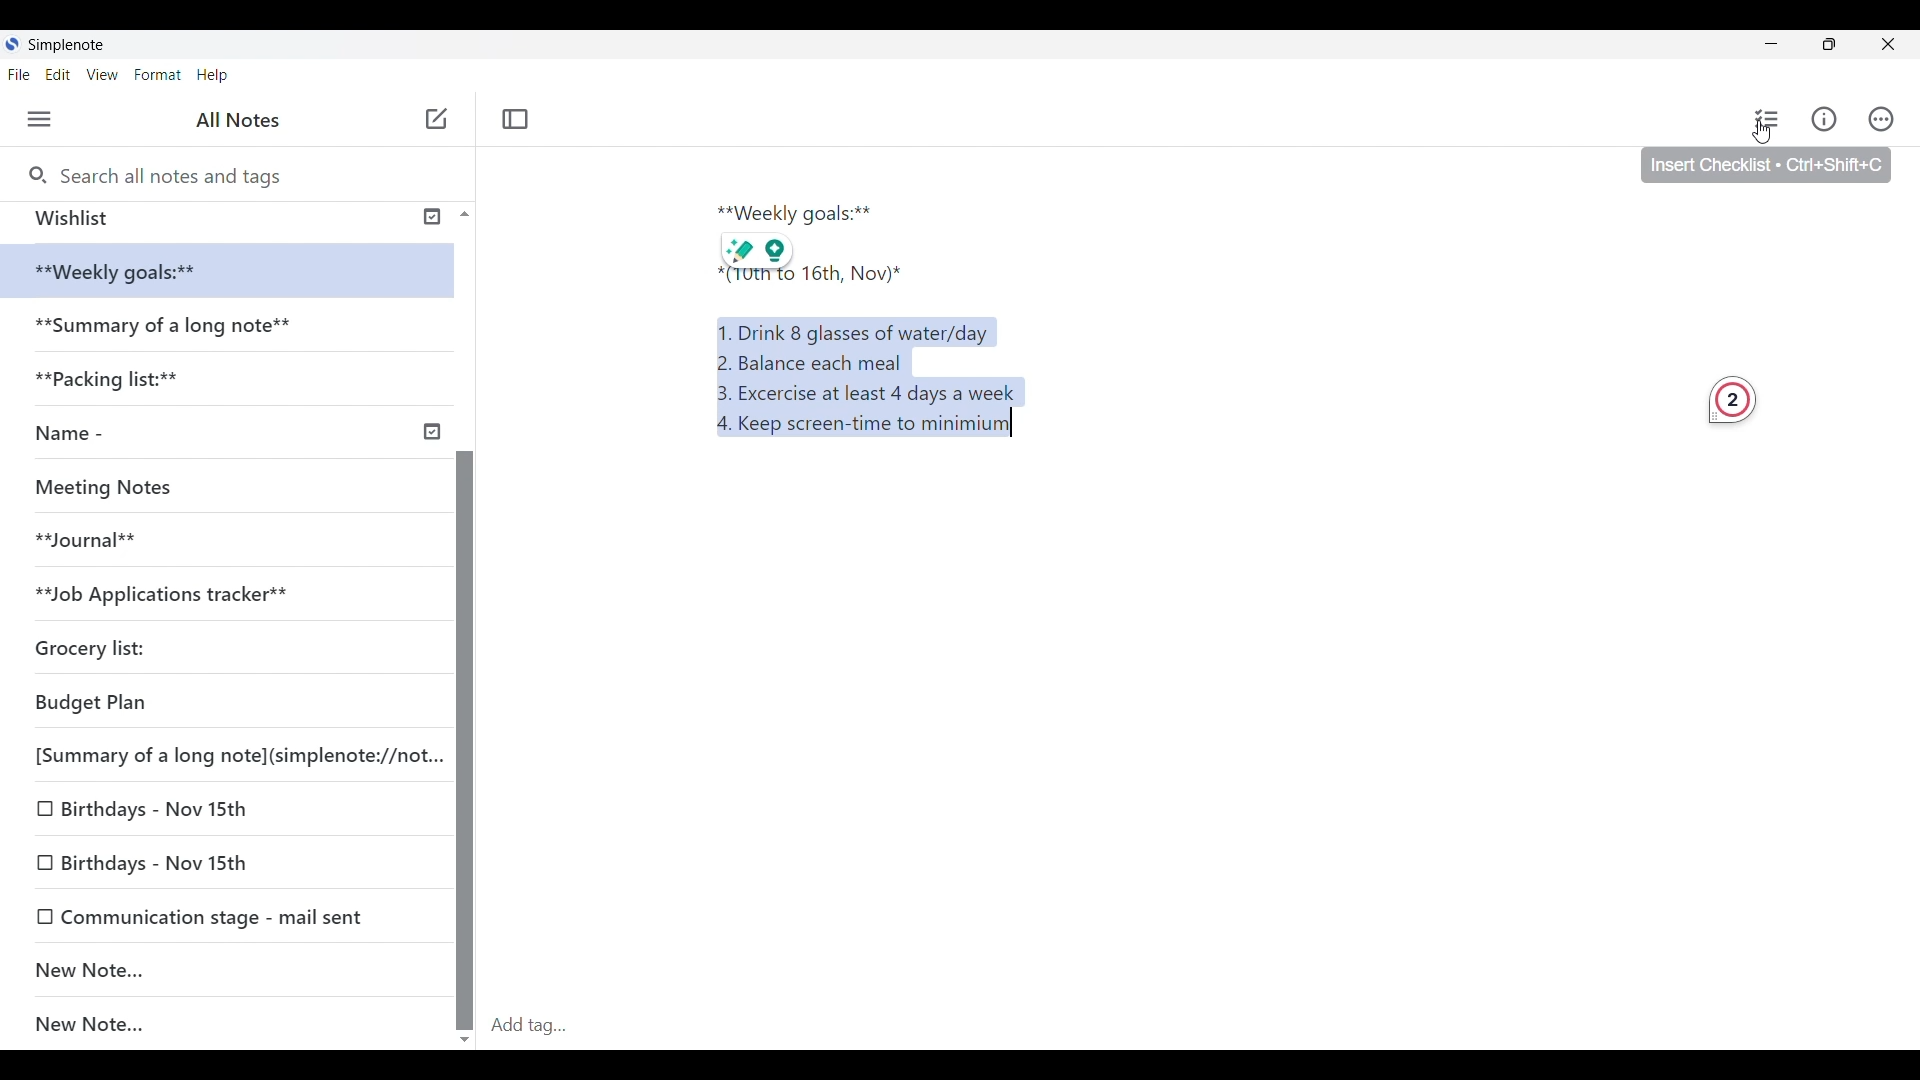  I want to click on Insert checklist • Ctrl+Shift+C , so click(1766, 166).